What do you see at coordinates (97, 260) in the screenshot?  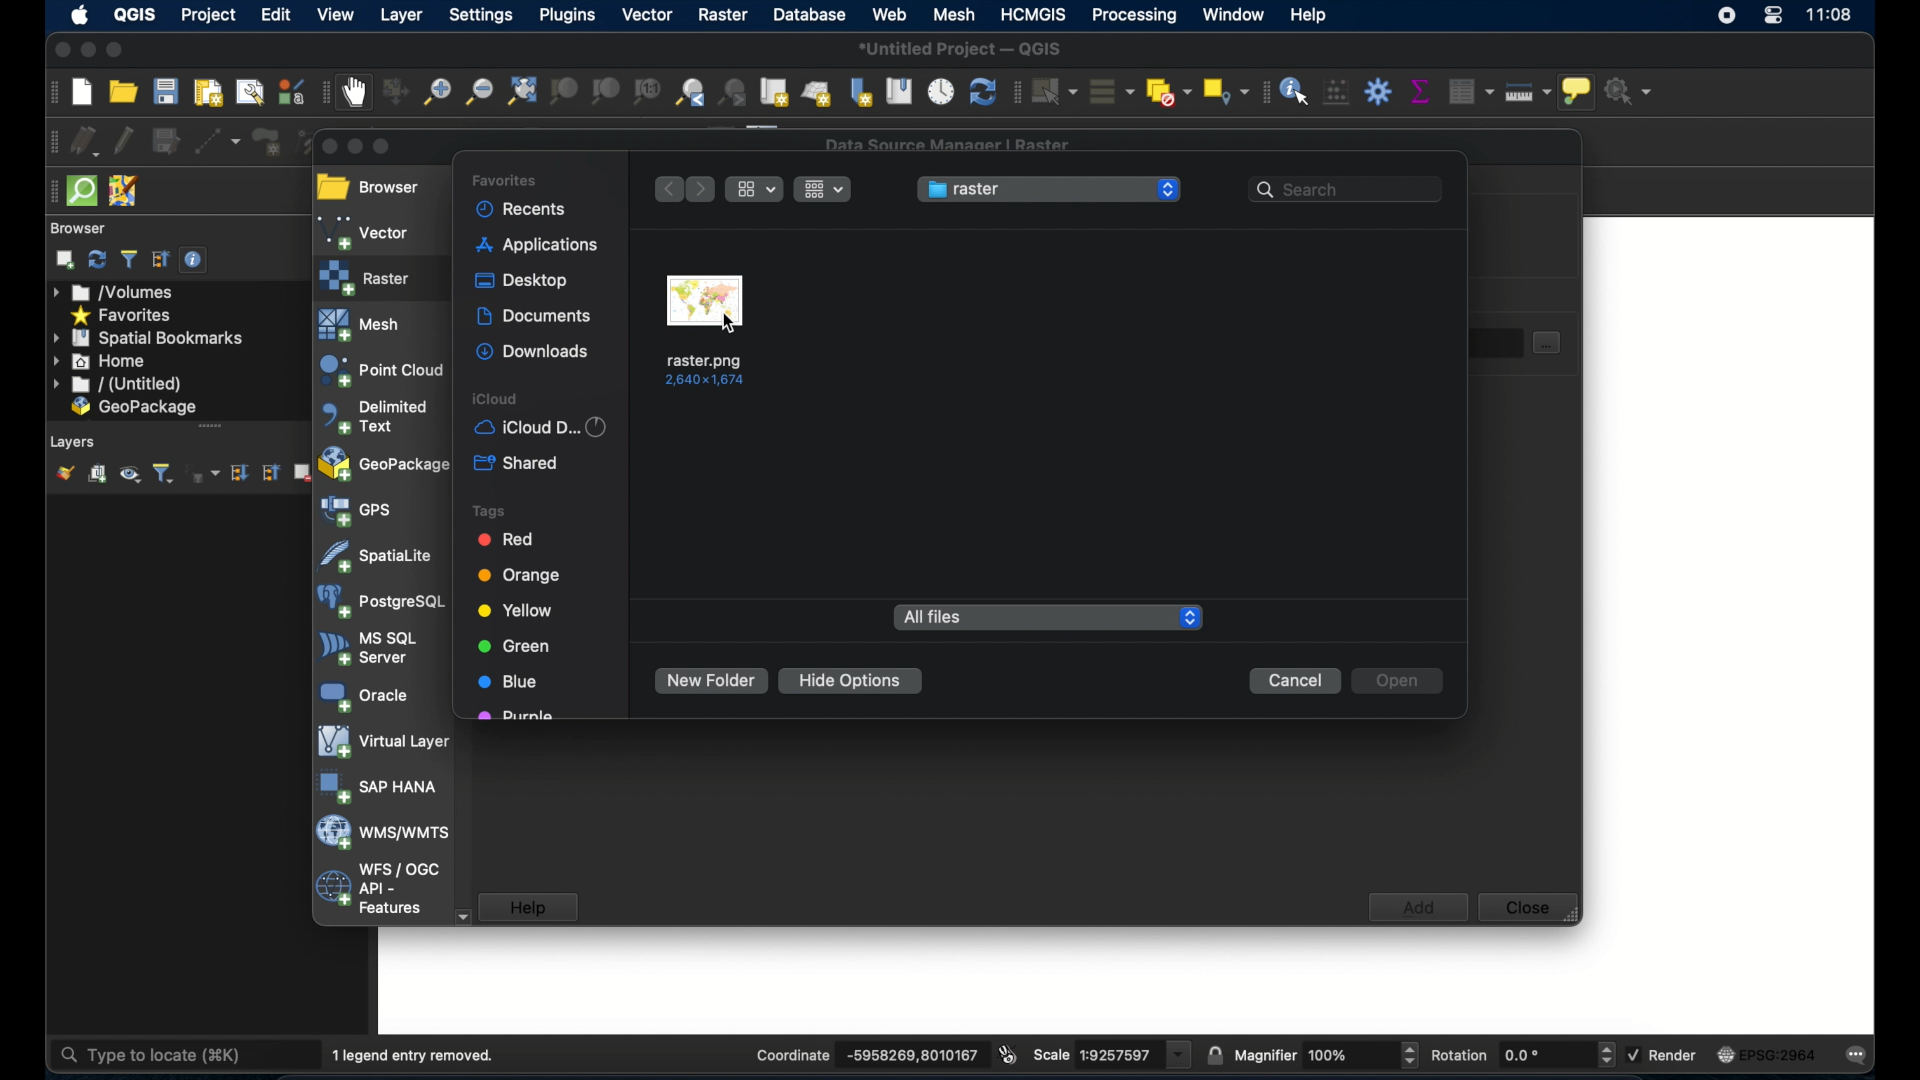 I see `refresh` at bounding box center [97, 260].